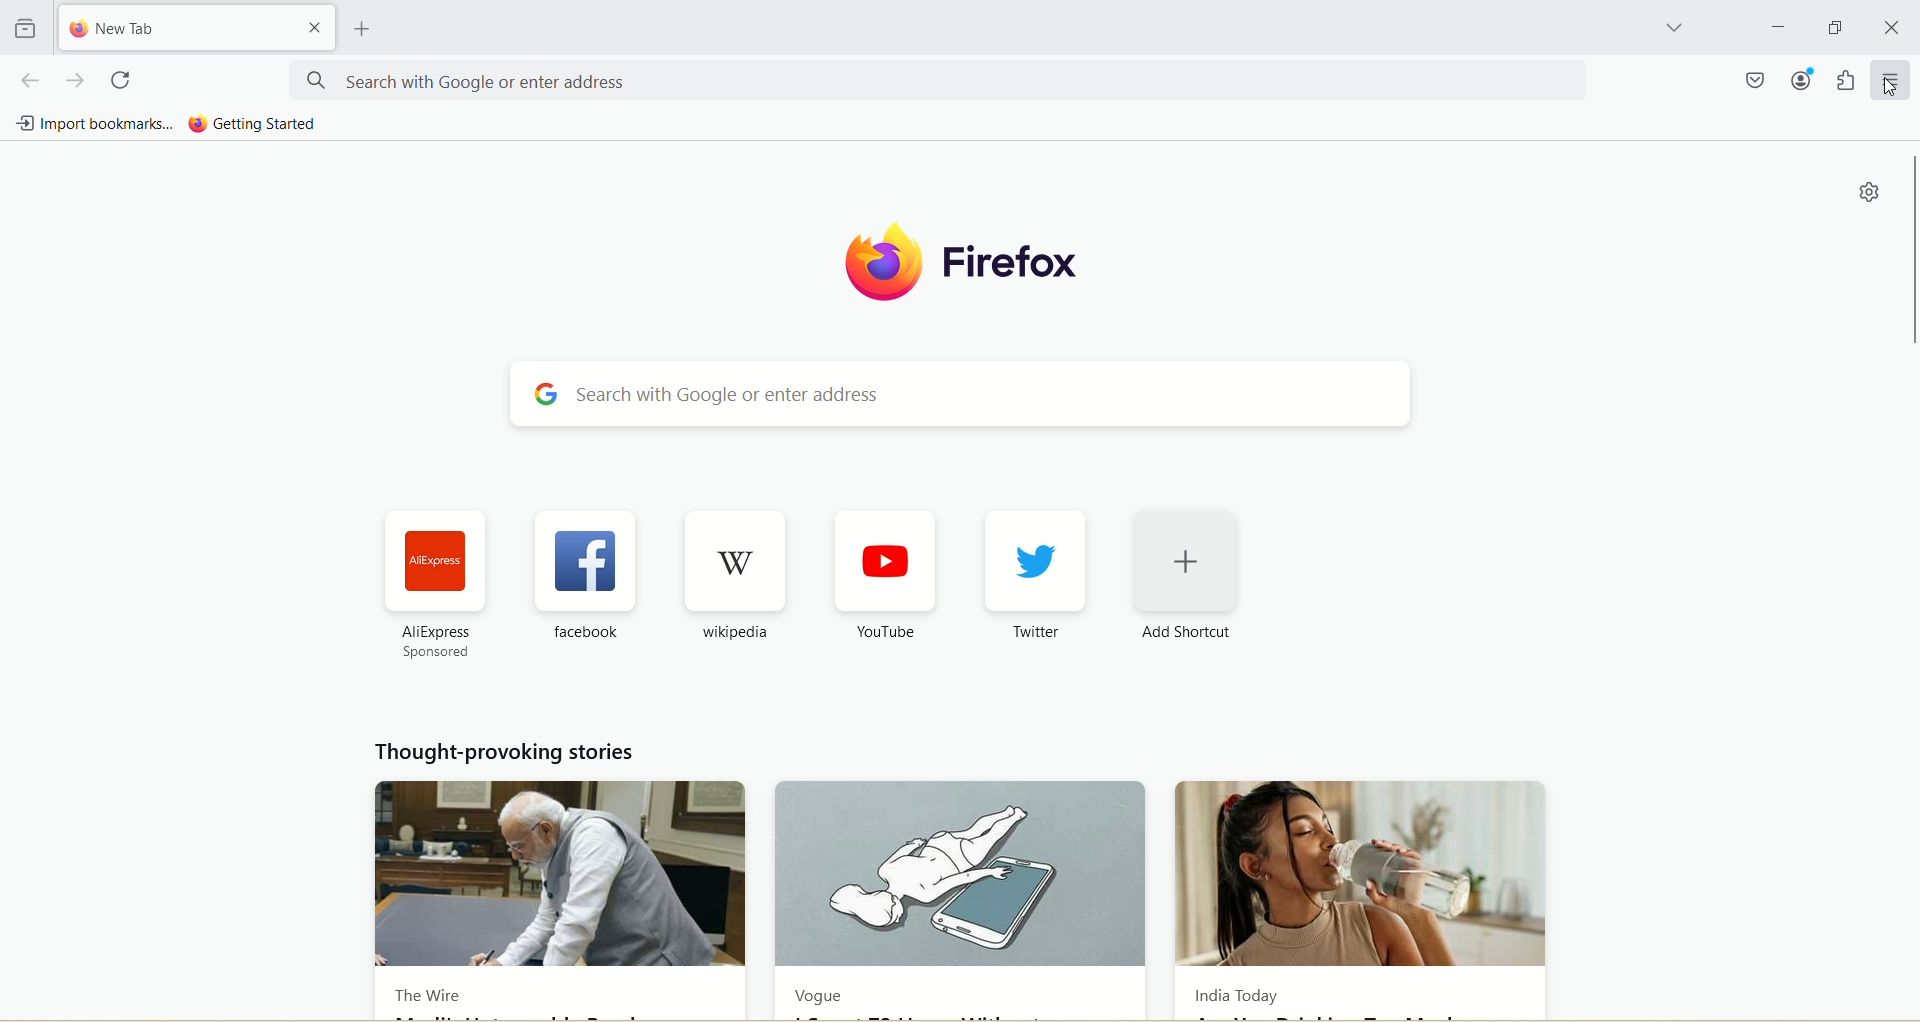 This screenshot has height=1022, width=1920. I want to click on quick setting, so click(1861, 193).